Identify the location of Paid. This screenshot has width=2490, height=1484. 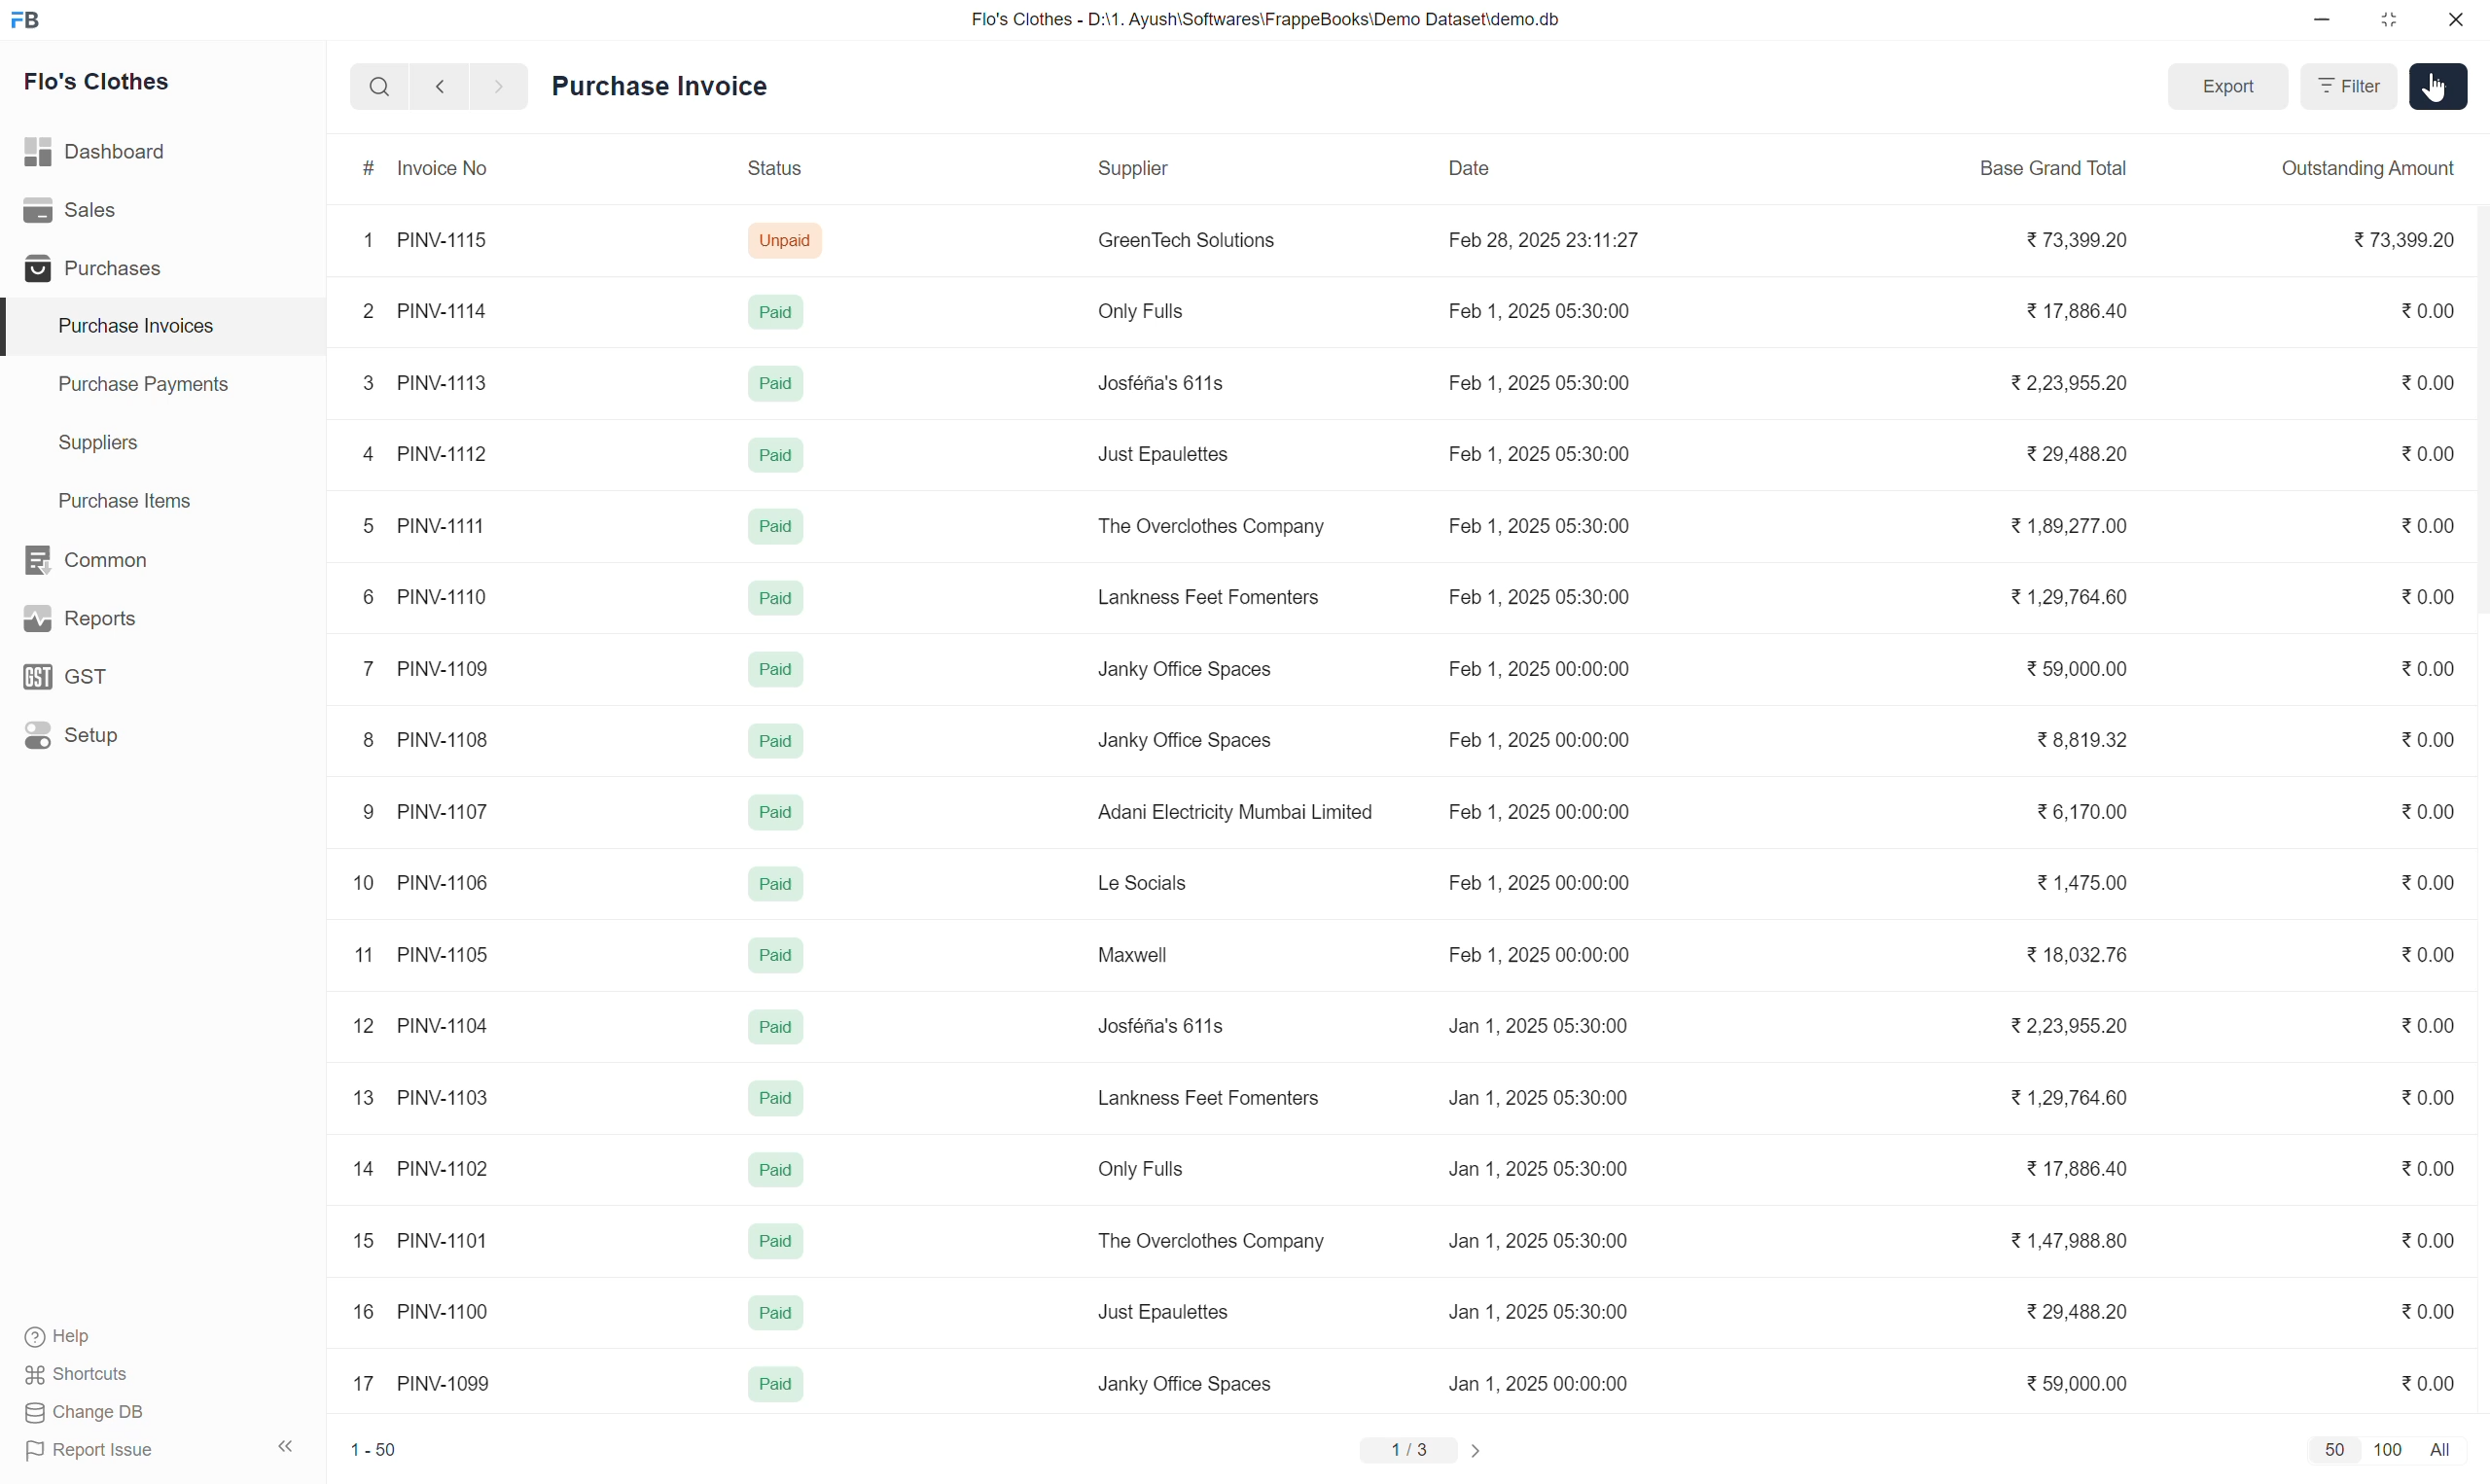
(772, 1166).